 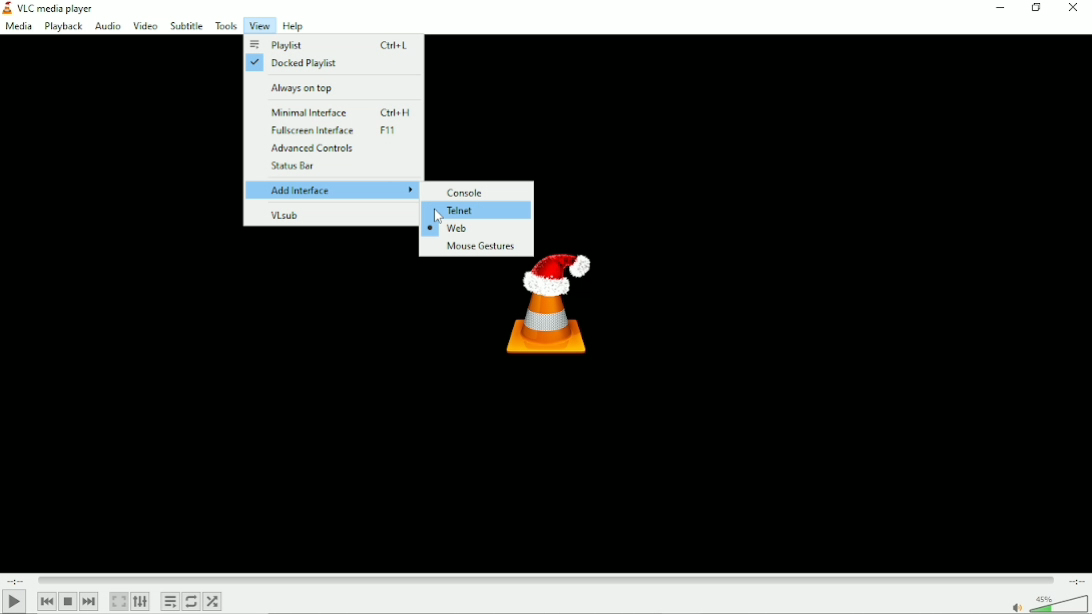 I want to click on View, so click(x=259, y=25).